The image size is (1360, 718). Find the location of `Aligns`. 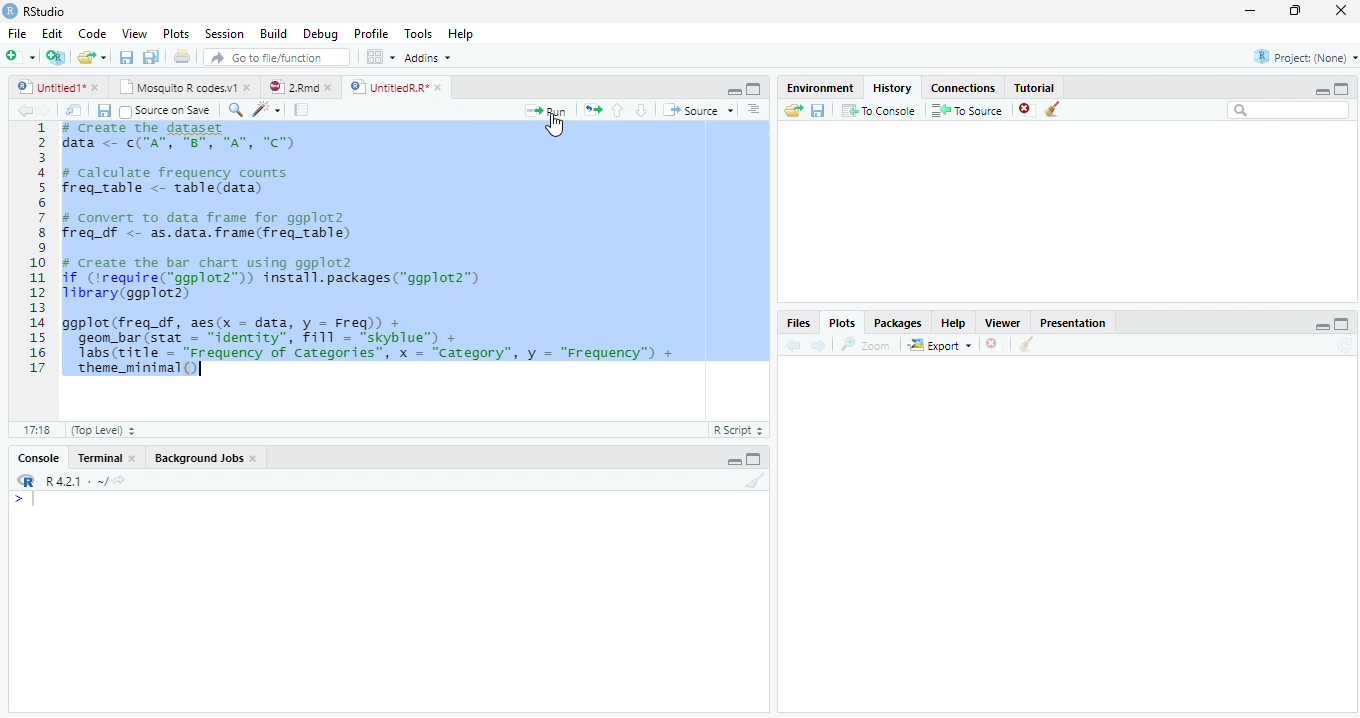

Aligns is located at coordinates (755, 110).